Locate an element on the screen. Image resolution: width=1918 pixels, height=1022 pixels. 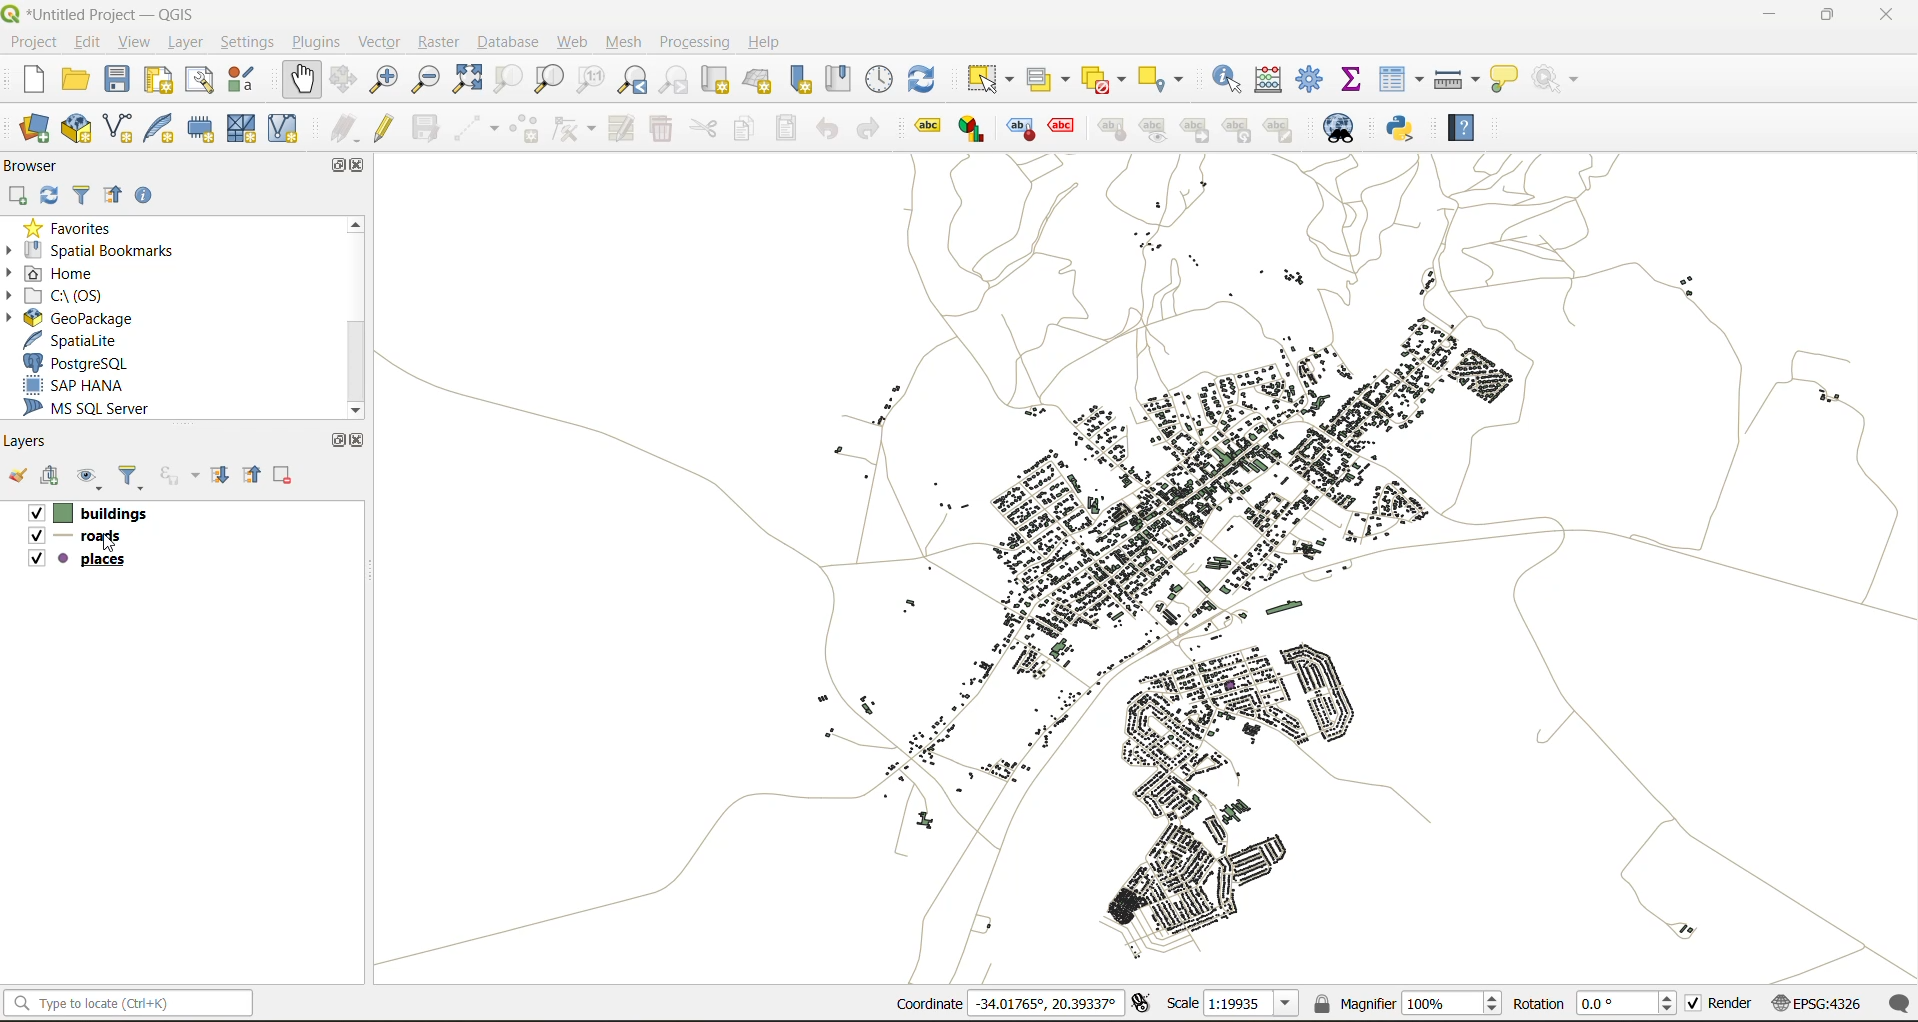
rotation is located at coordinates (1598, 1002).